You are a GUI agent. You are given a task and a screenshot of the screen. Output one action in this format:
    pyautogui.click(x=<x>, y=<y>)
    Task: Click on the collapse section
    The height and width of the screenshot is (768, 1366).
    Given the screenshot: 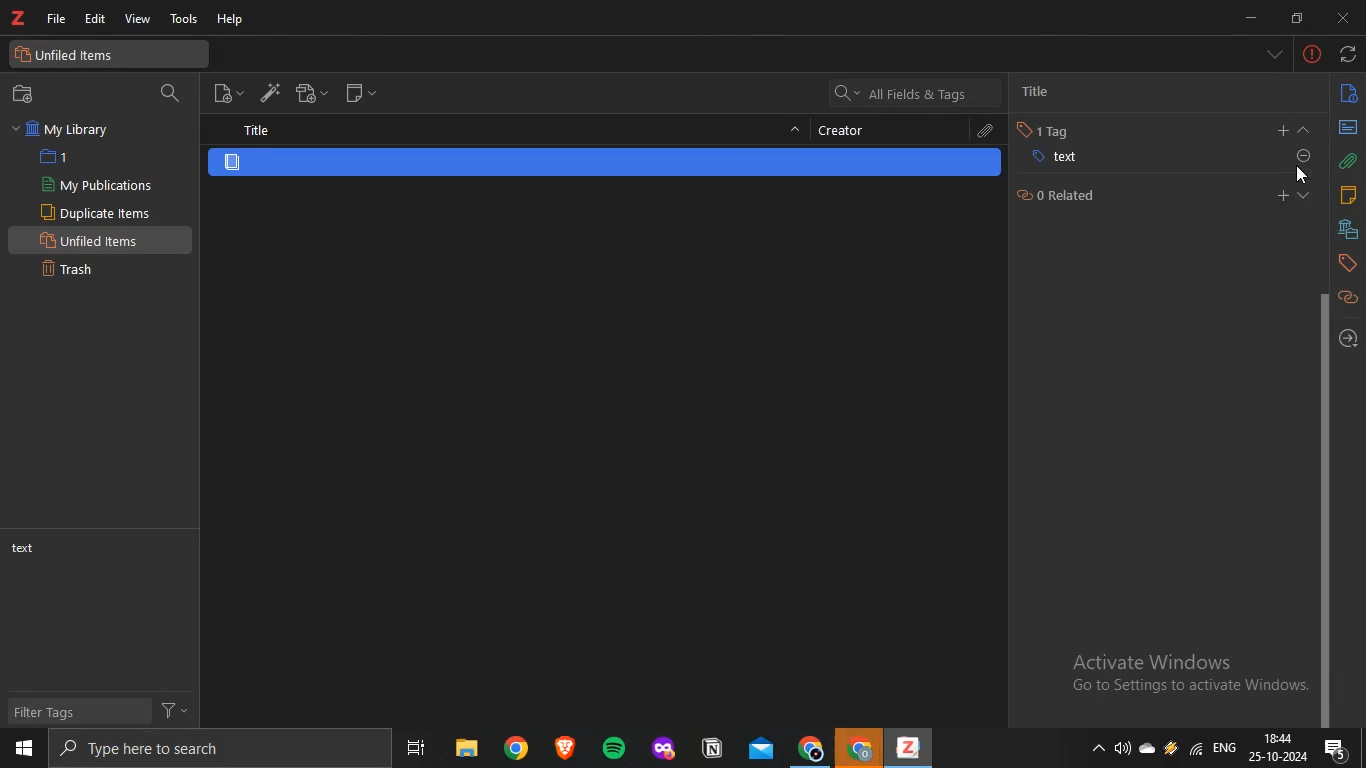 What is the action you would take?
    pyautogui.click(x=1306, y=130)
    